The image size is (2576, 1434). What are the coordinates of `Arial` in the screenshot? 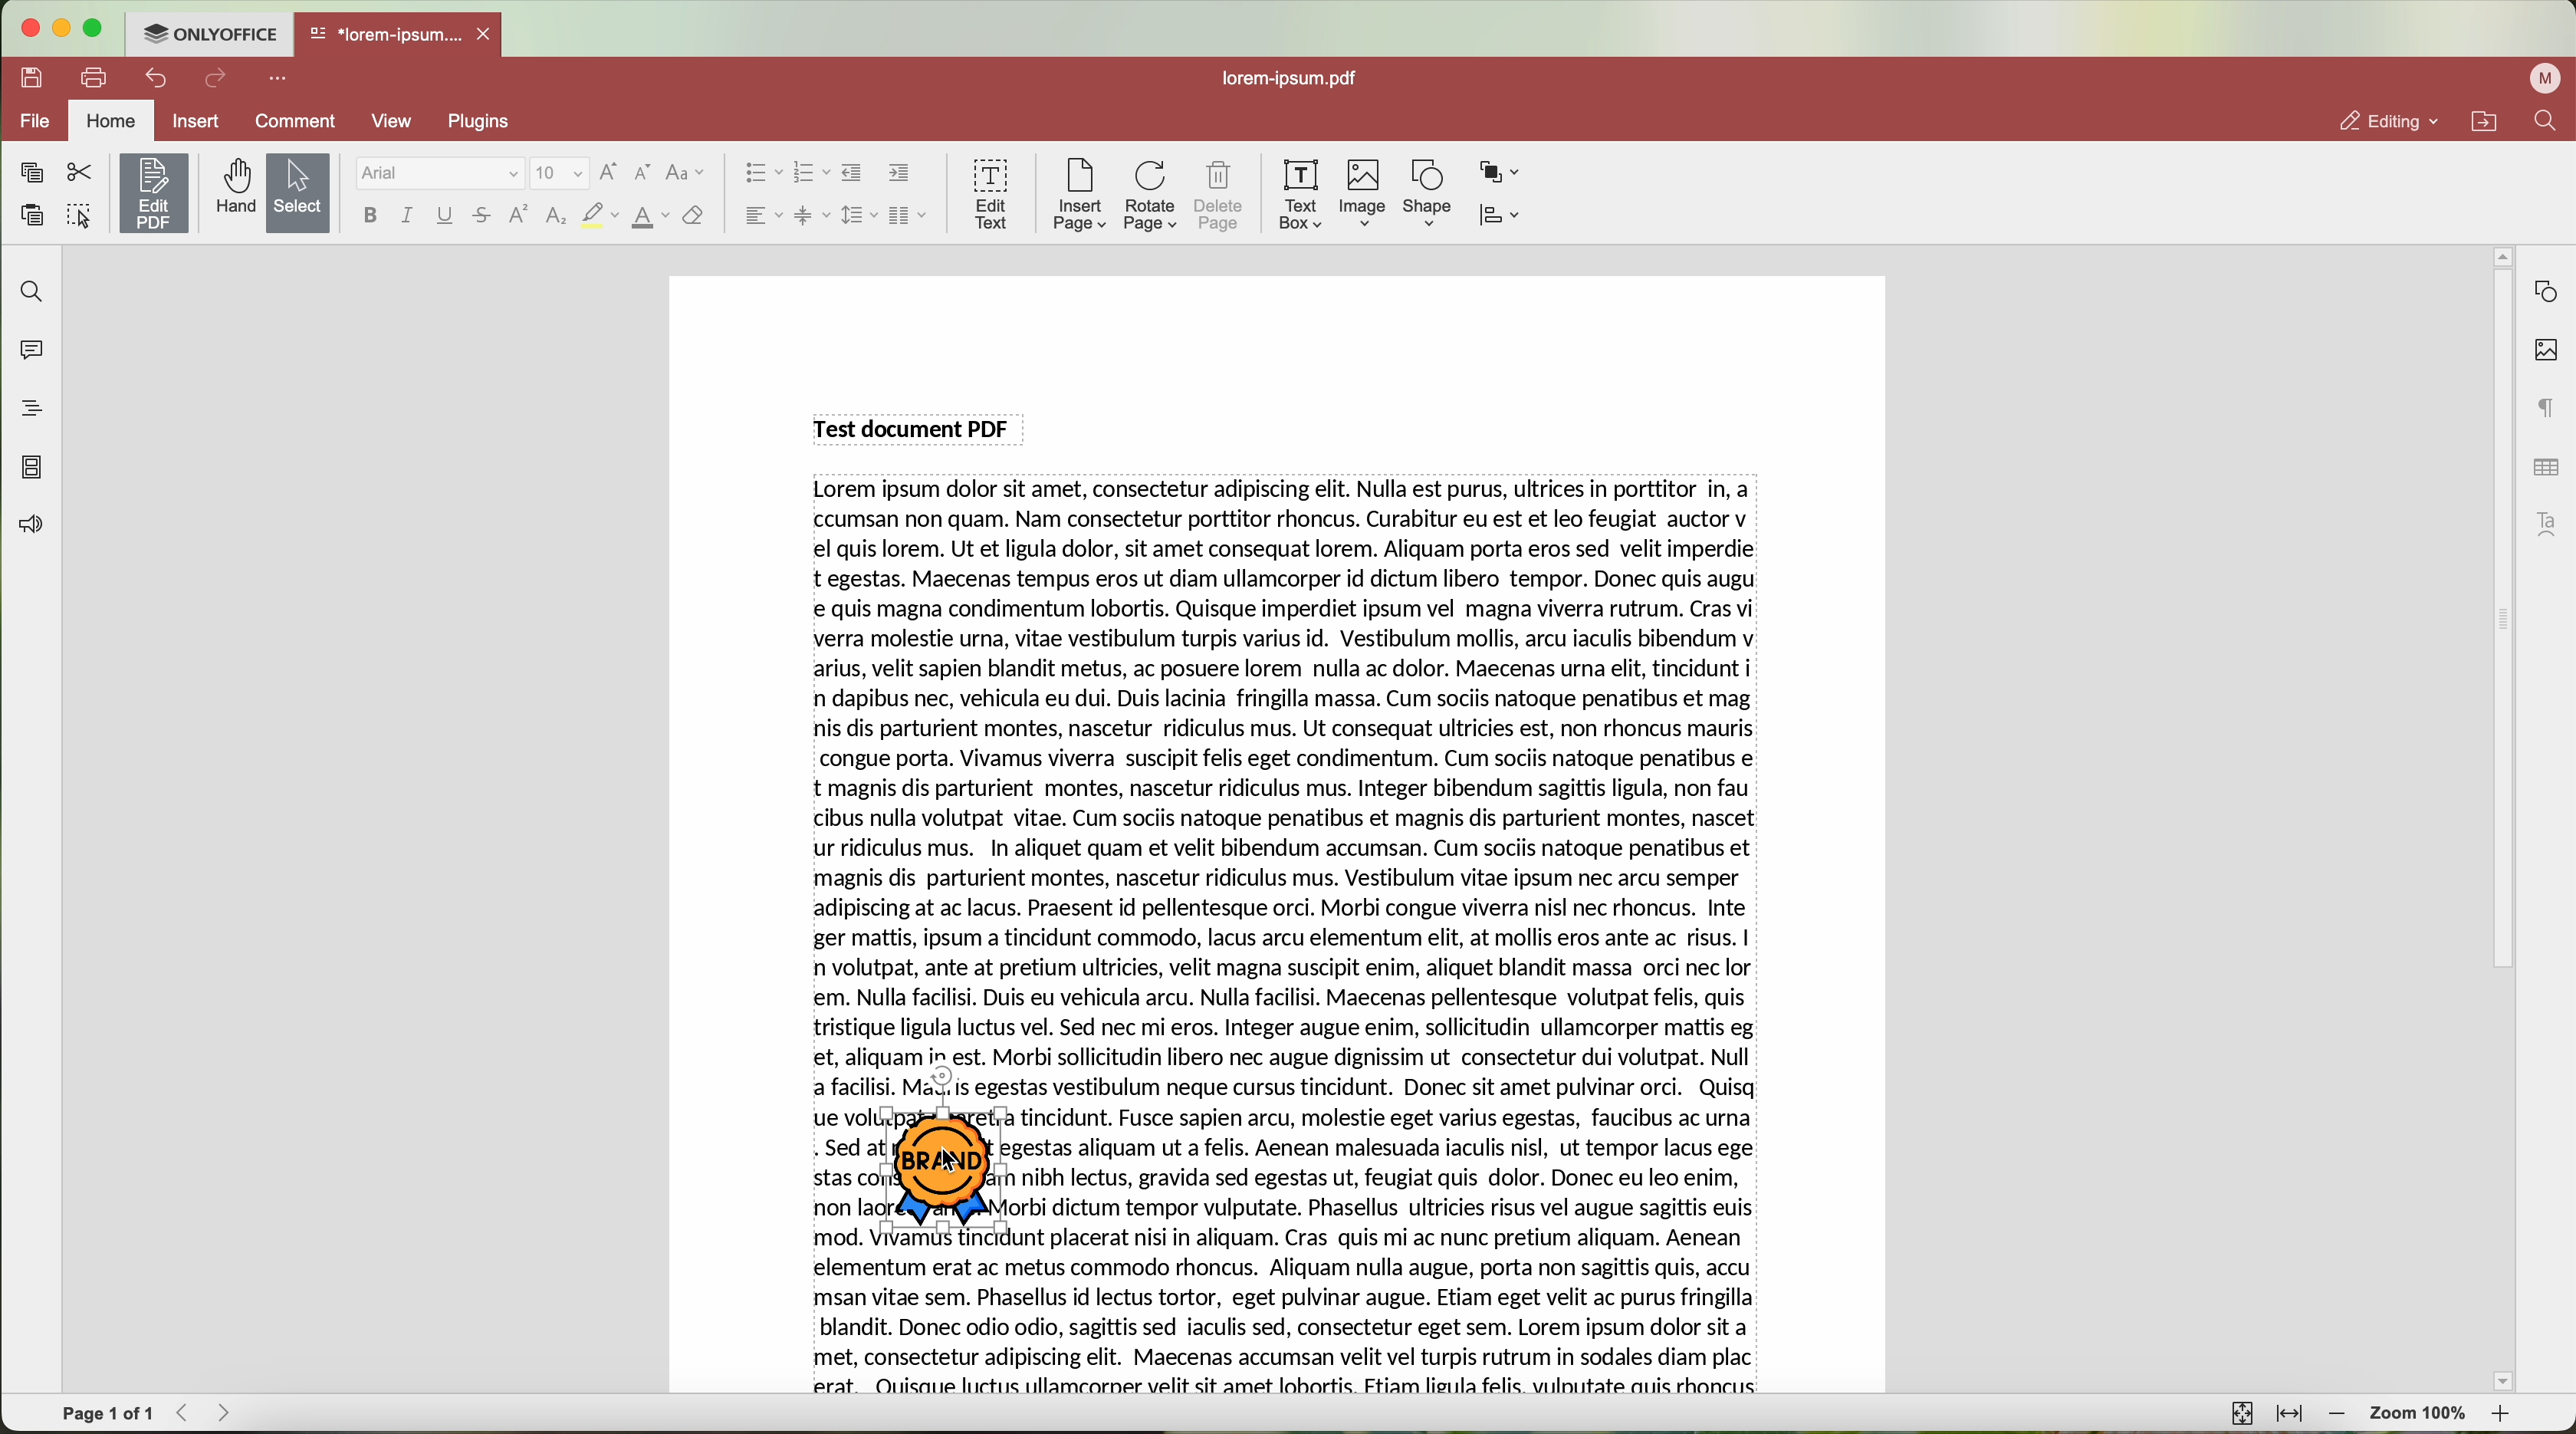 It's located at (437, 174).